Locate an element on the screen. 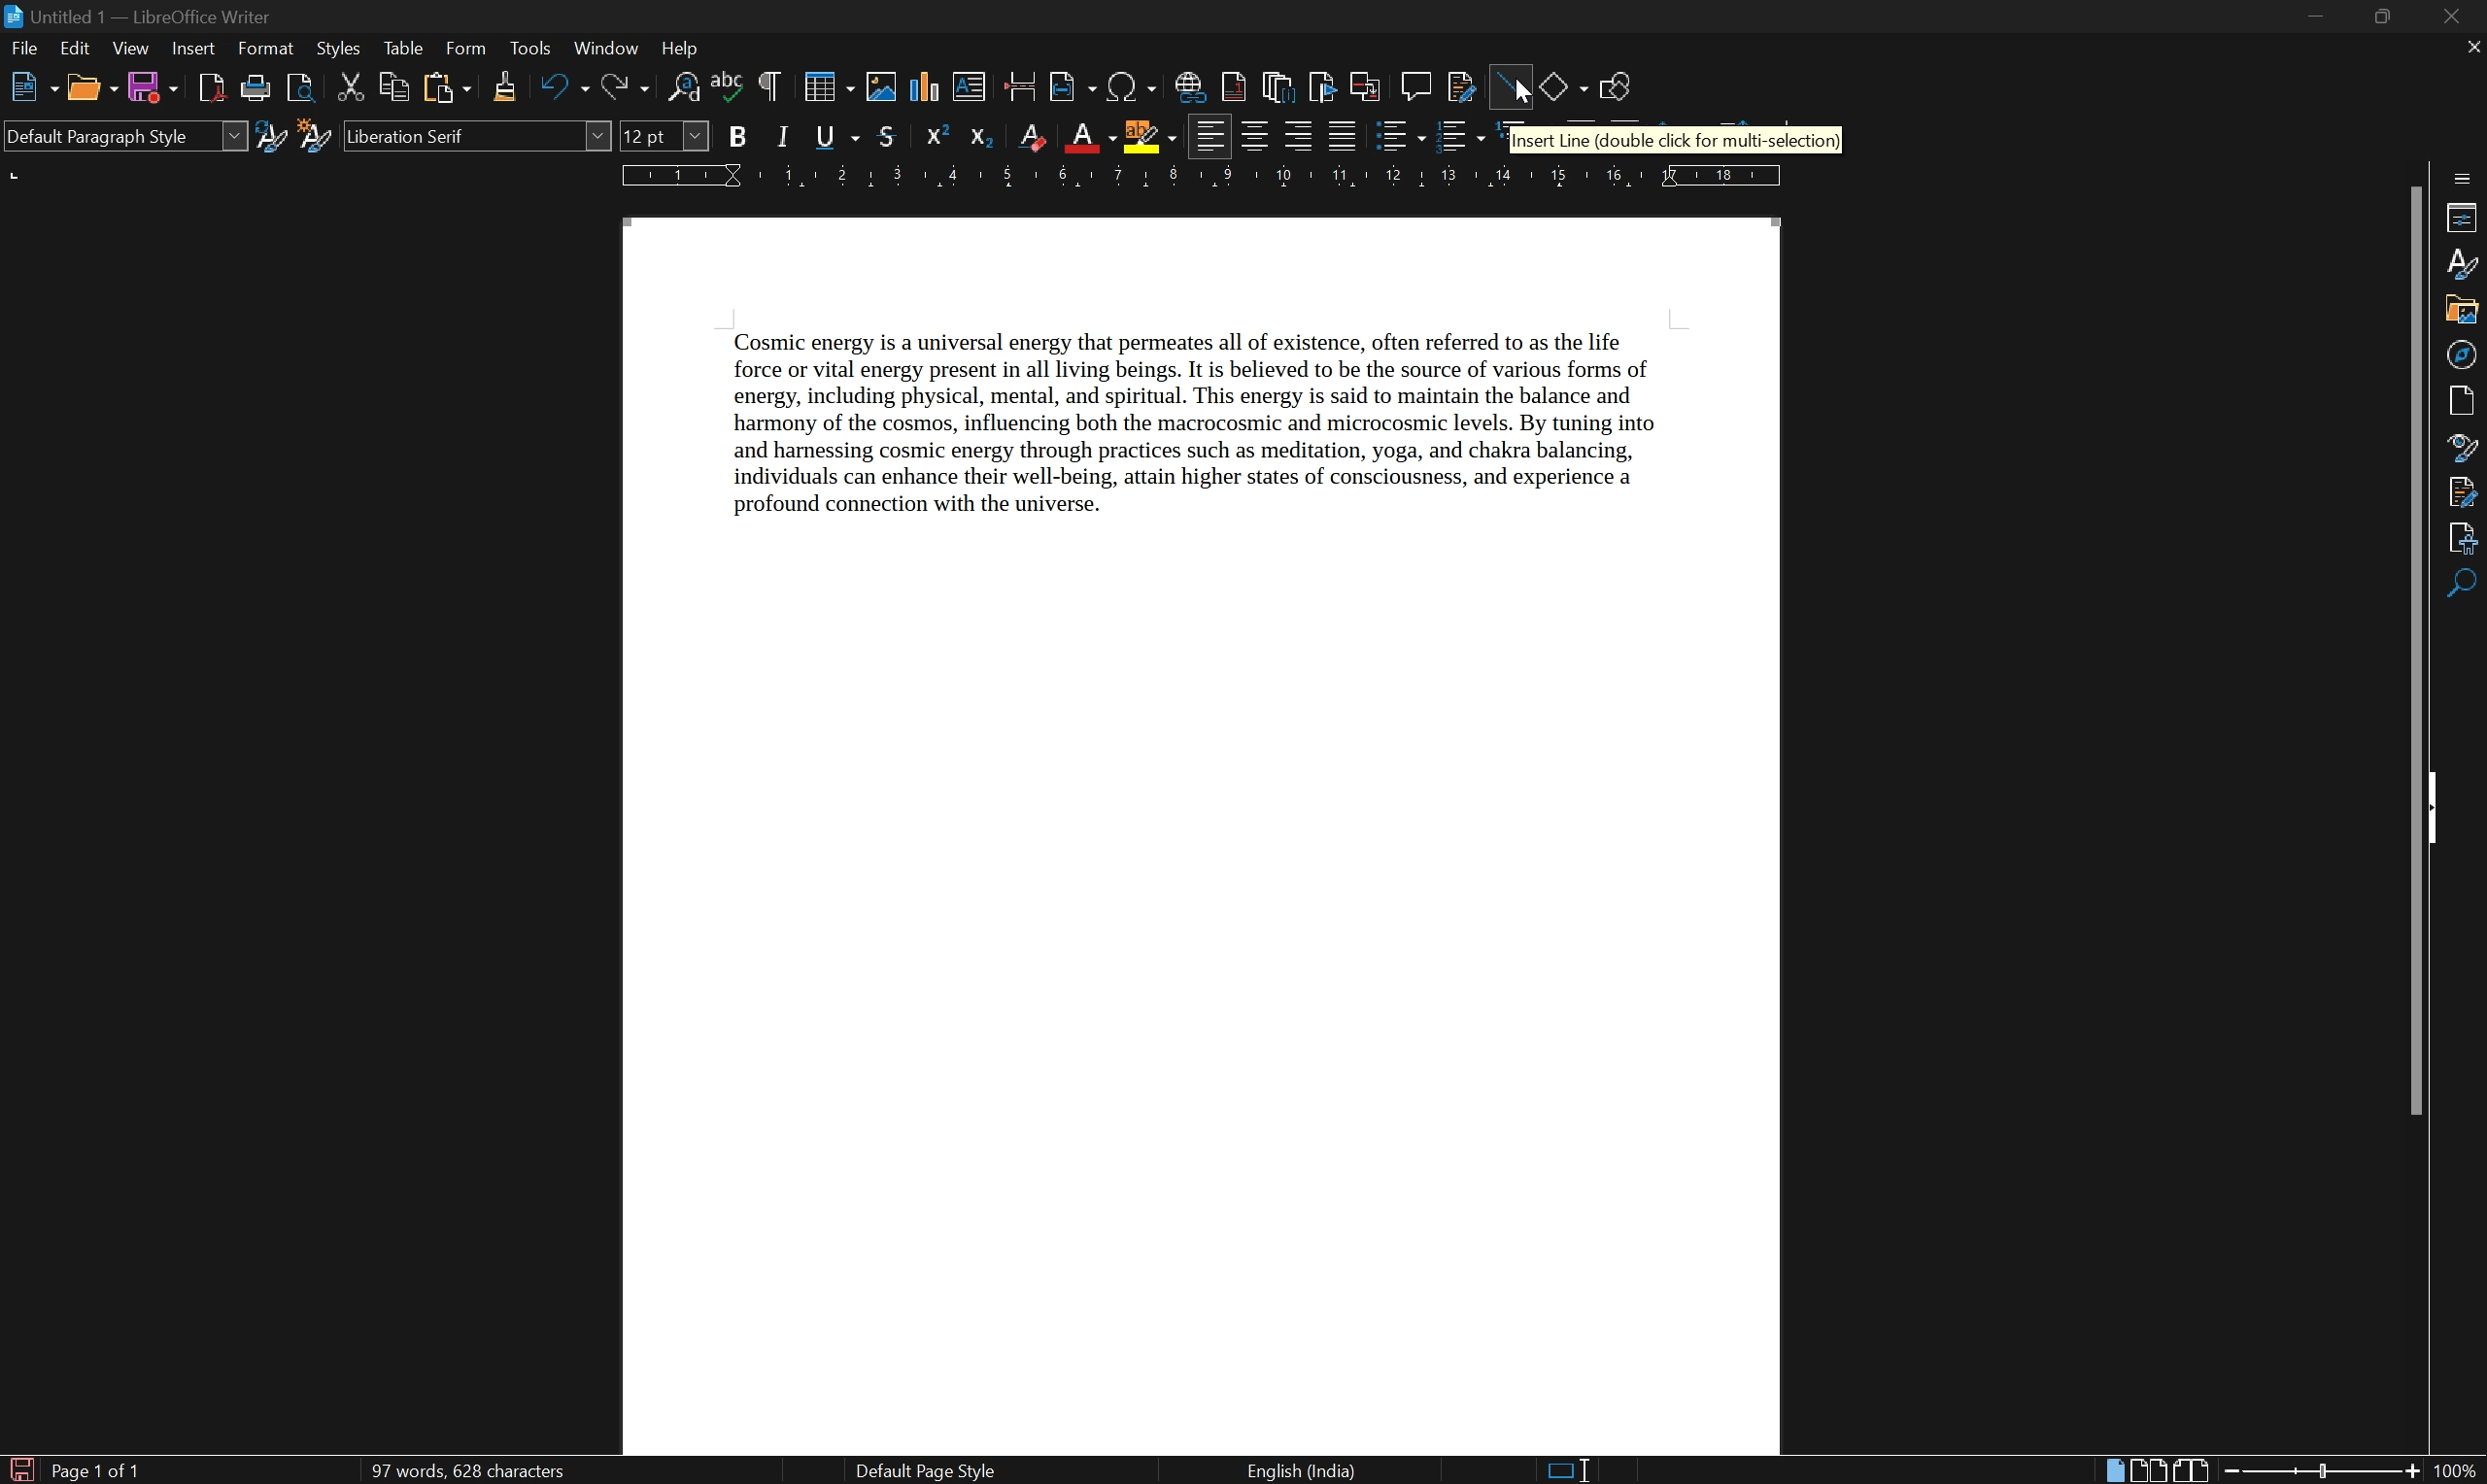 This screenshot has height=1484, width=2487. navigator is located at coordinates (2461, 355).